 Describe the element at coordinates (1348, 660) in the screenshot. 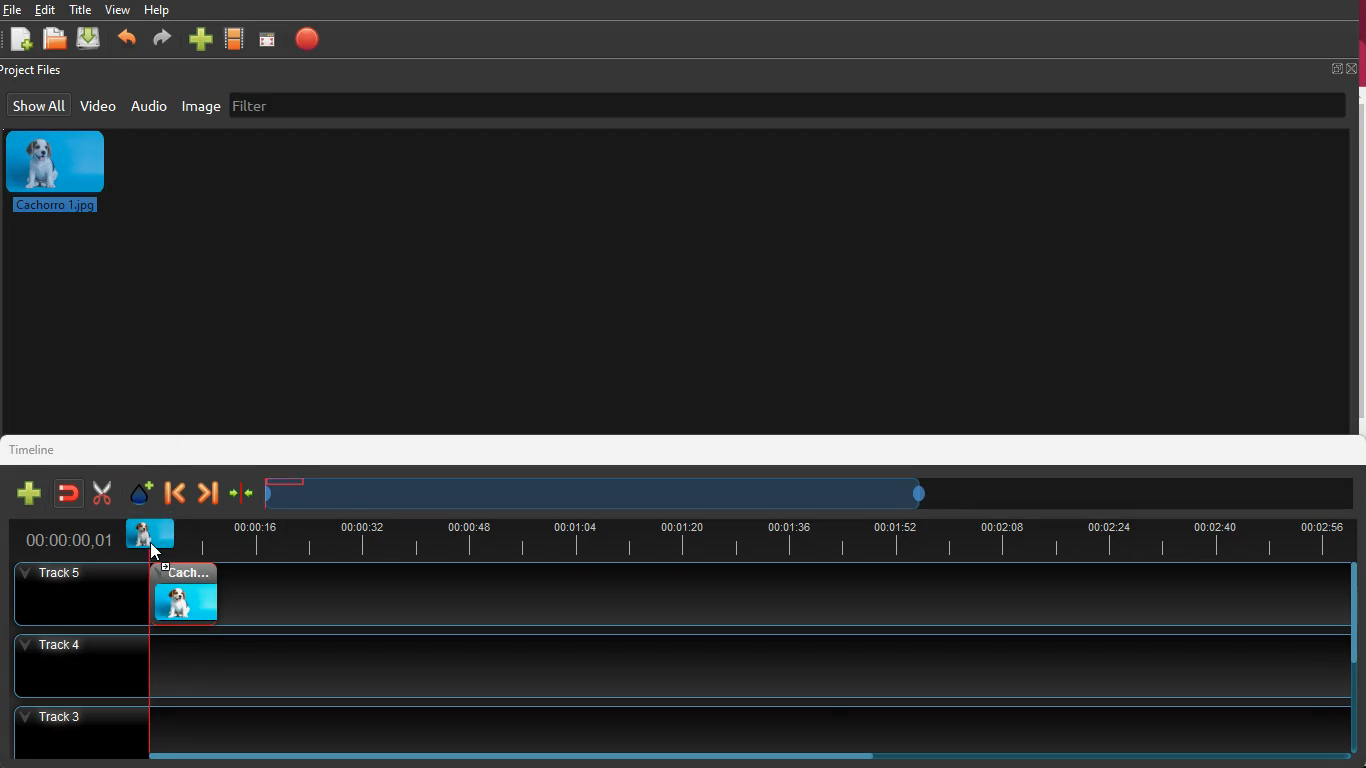

I see `scrollbar` at that location.